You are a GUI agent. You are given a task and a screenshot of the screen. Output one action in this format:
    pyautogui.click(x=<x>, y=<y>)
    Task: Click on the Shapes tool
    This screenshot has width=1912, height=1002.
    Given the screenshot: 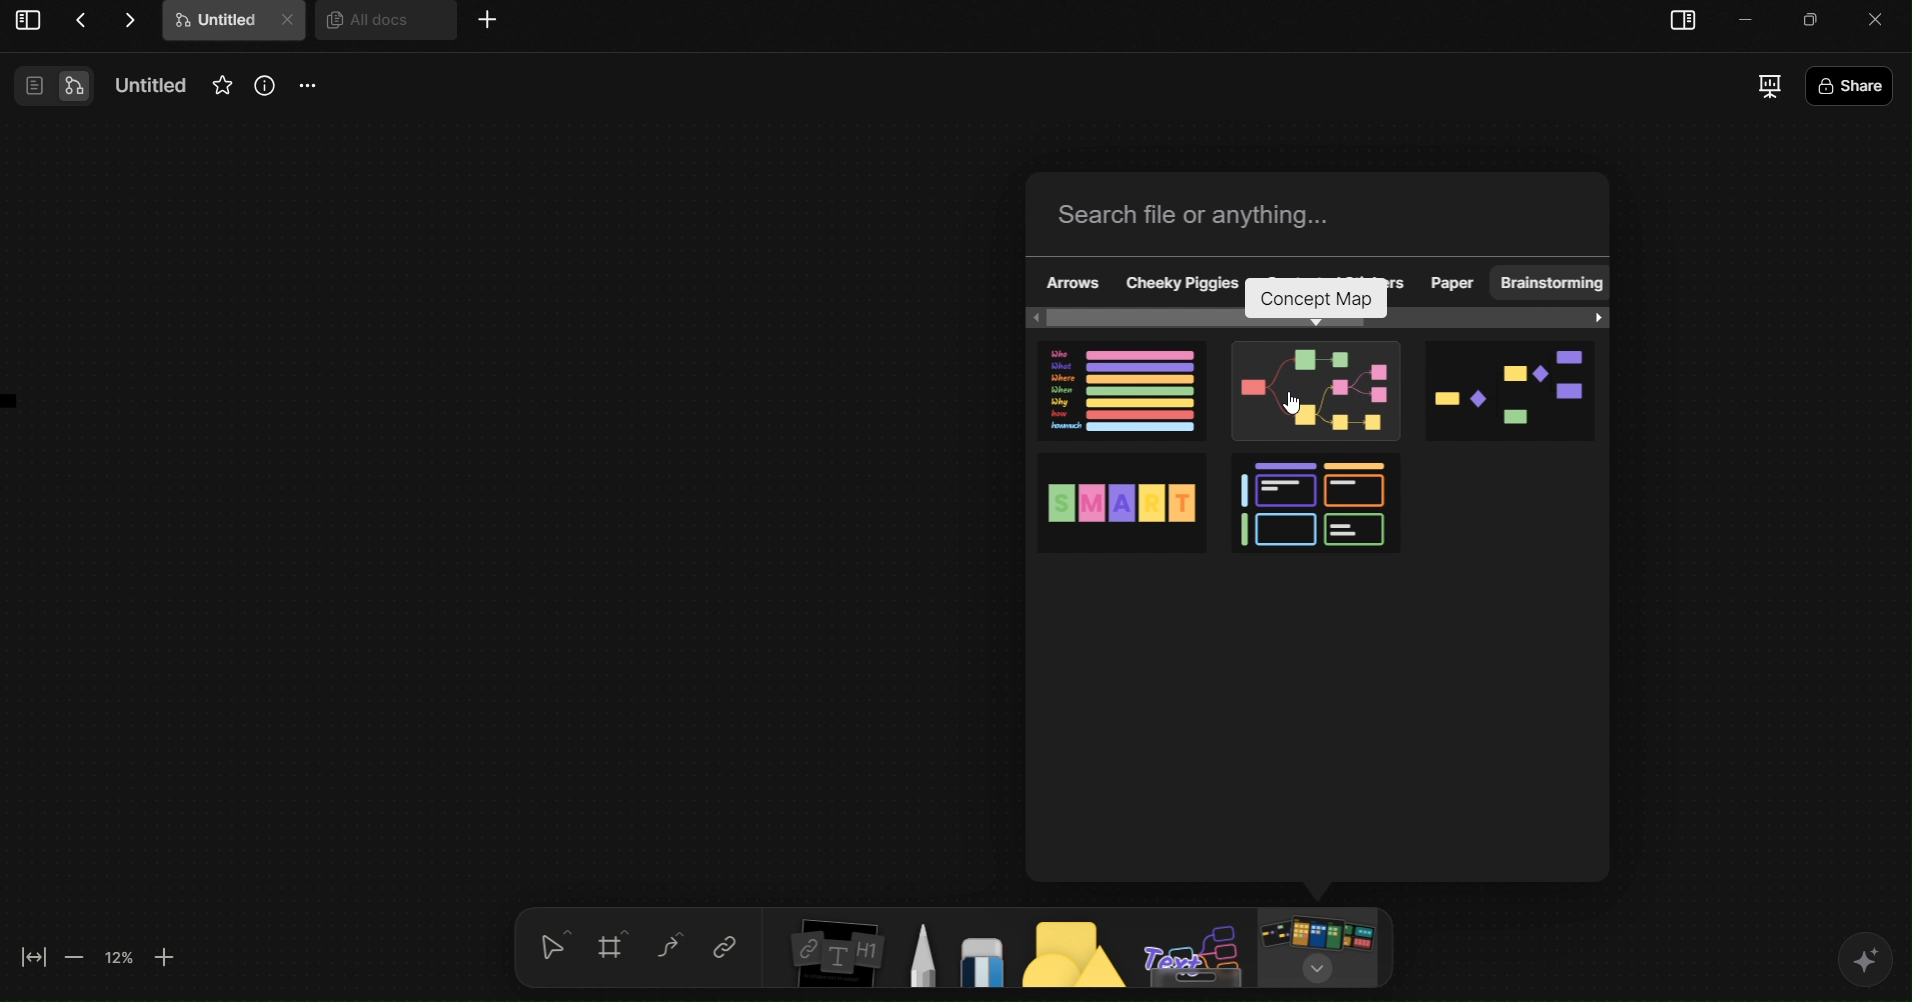 What is the action you would take?
    pyautogui.click(x=1070, y=953)
    